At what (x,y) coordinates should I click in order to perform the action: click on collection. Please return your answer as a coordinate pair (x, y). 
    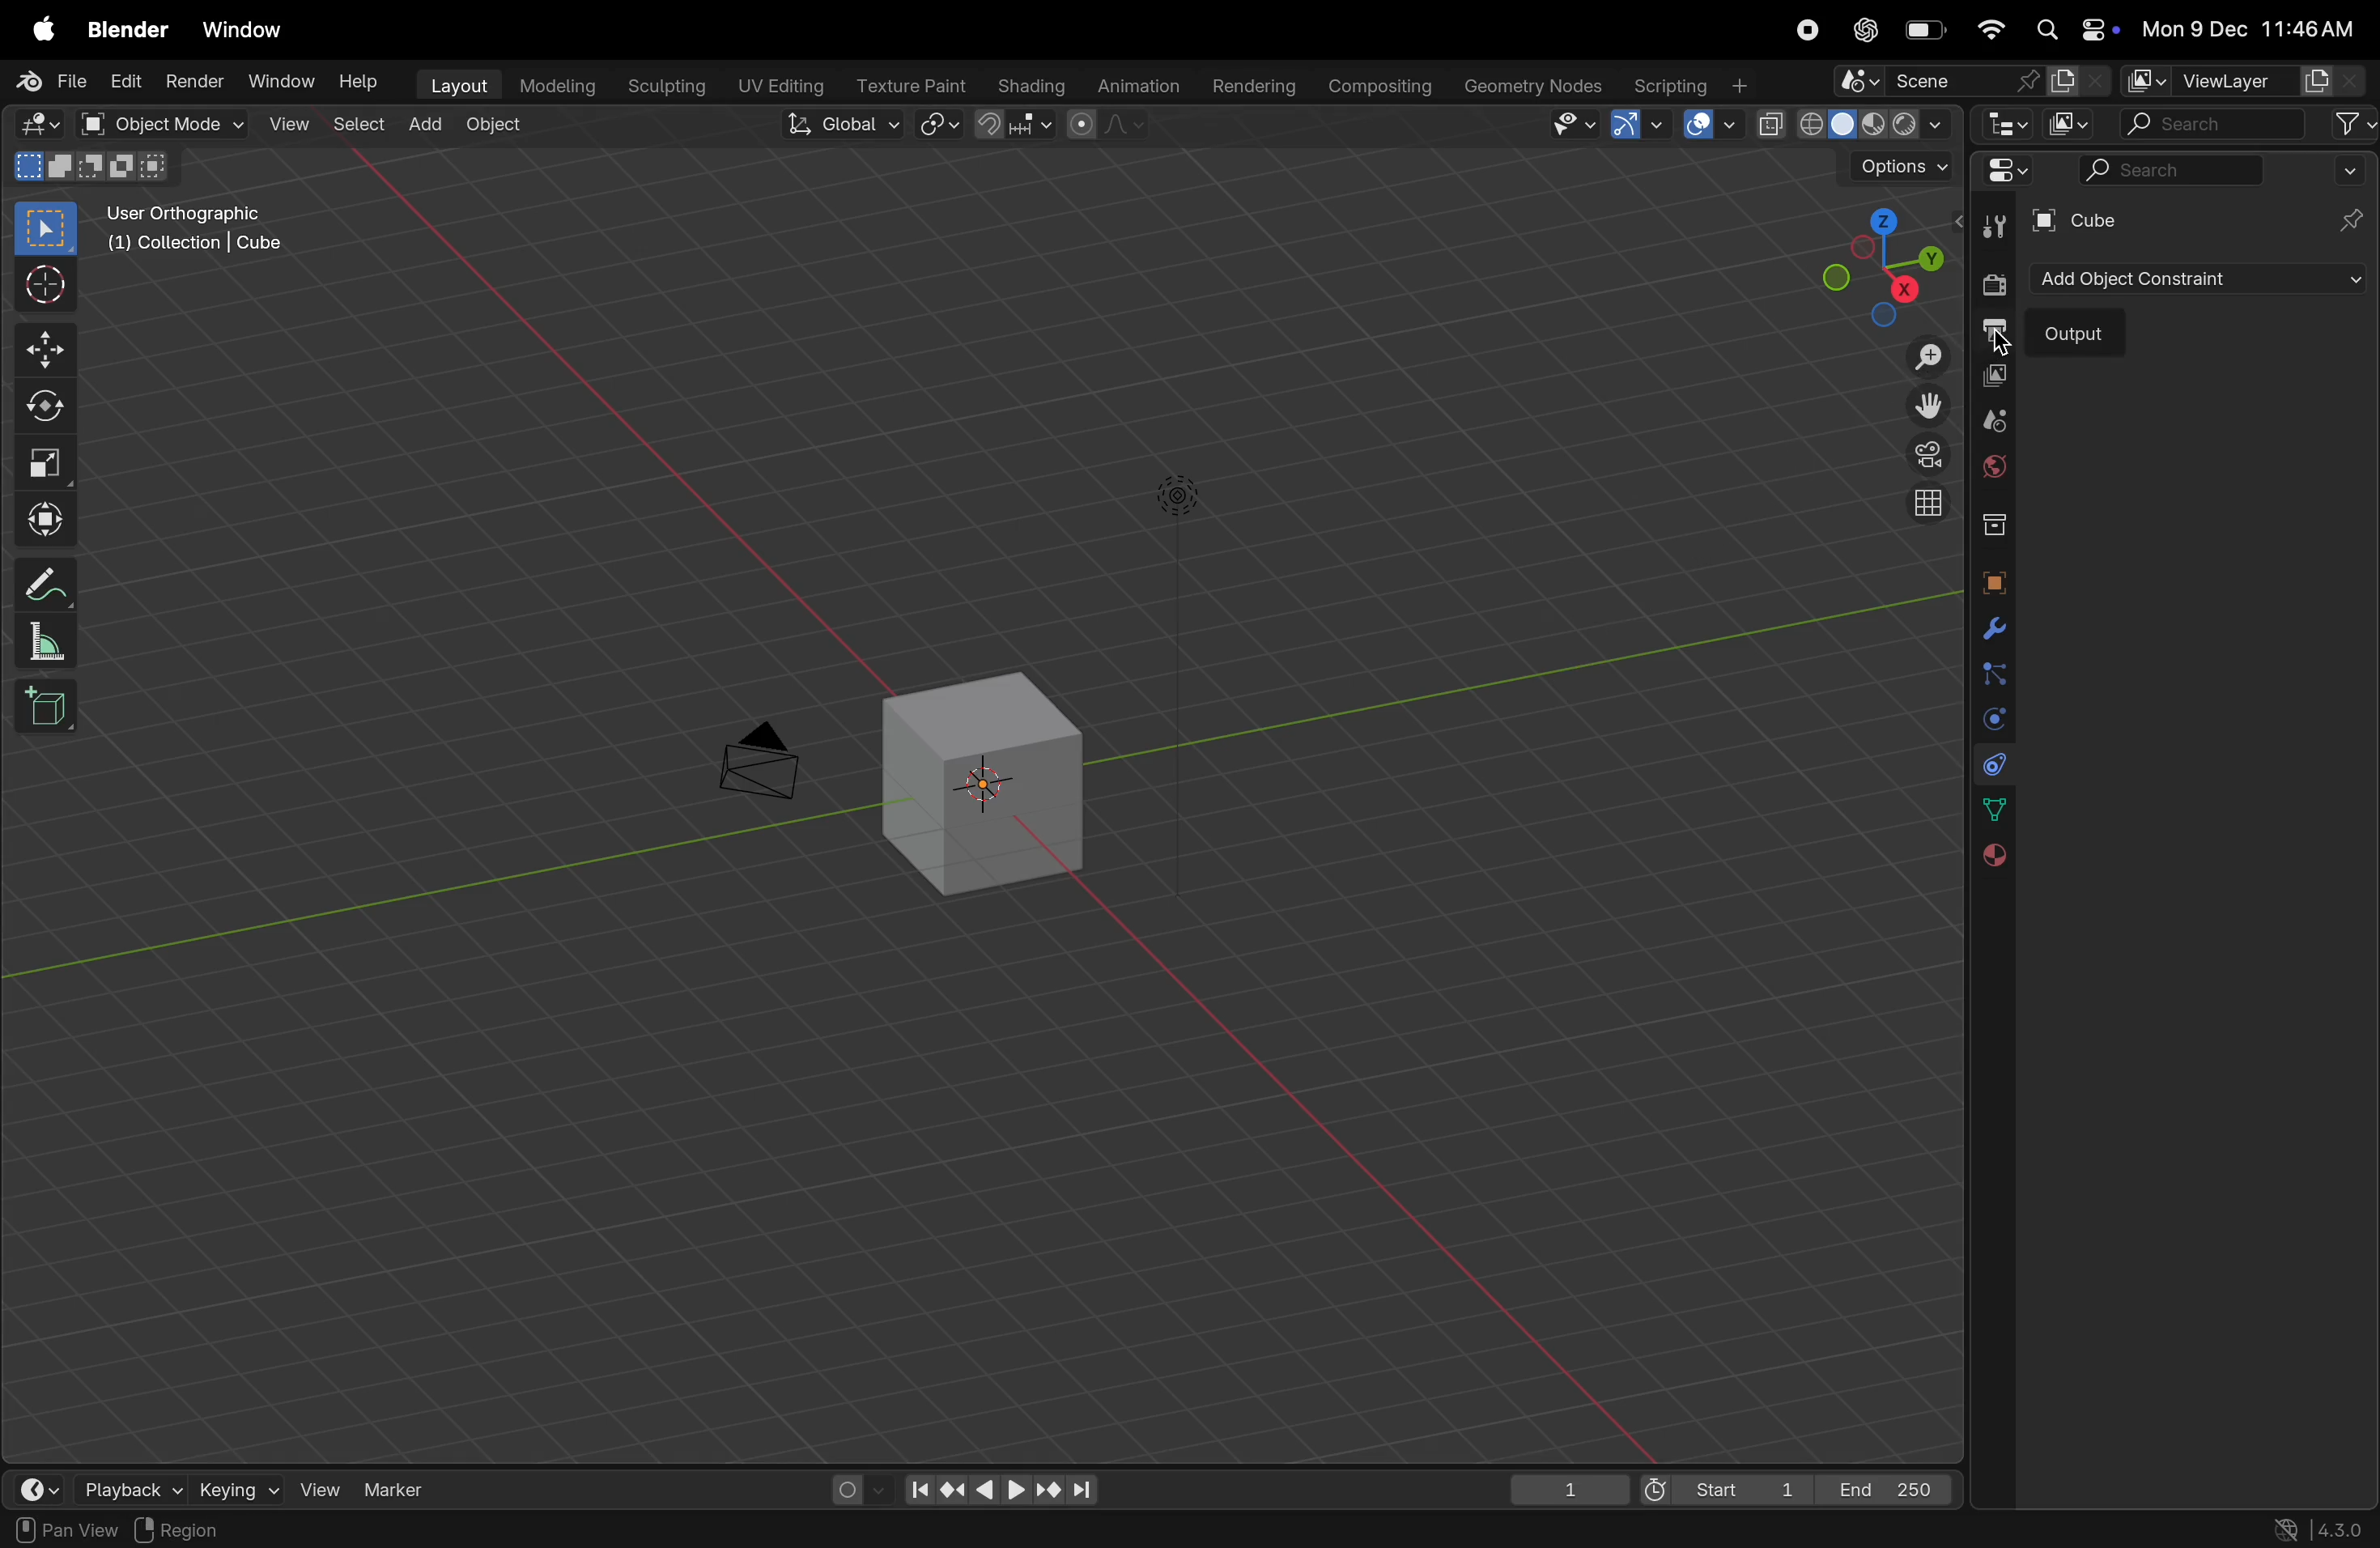
    Looking at the image, I should click on (1995, 529).